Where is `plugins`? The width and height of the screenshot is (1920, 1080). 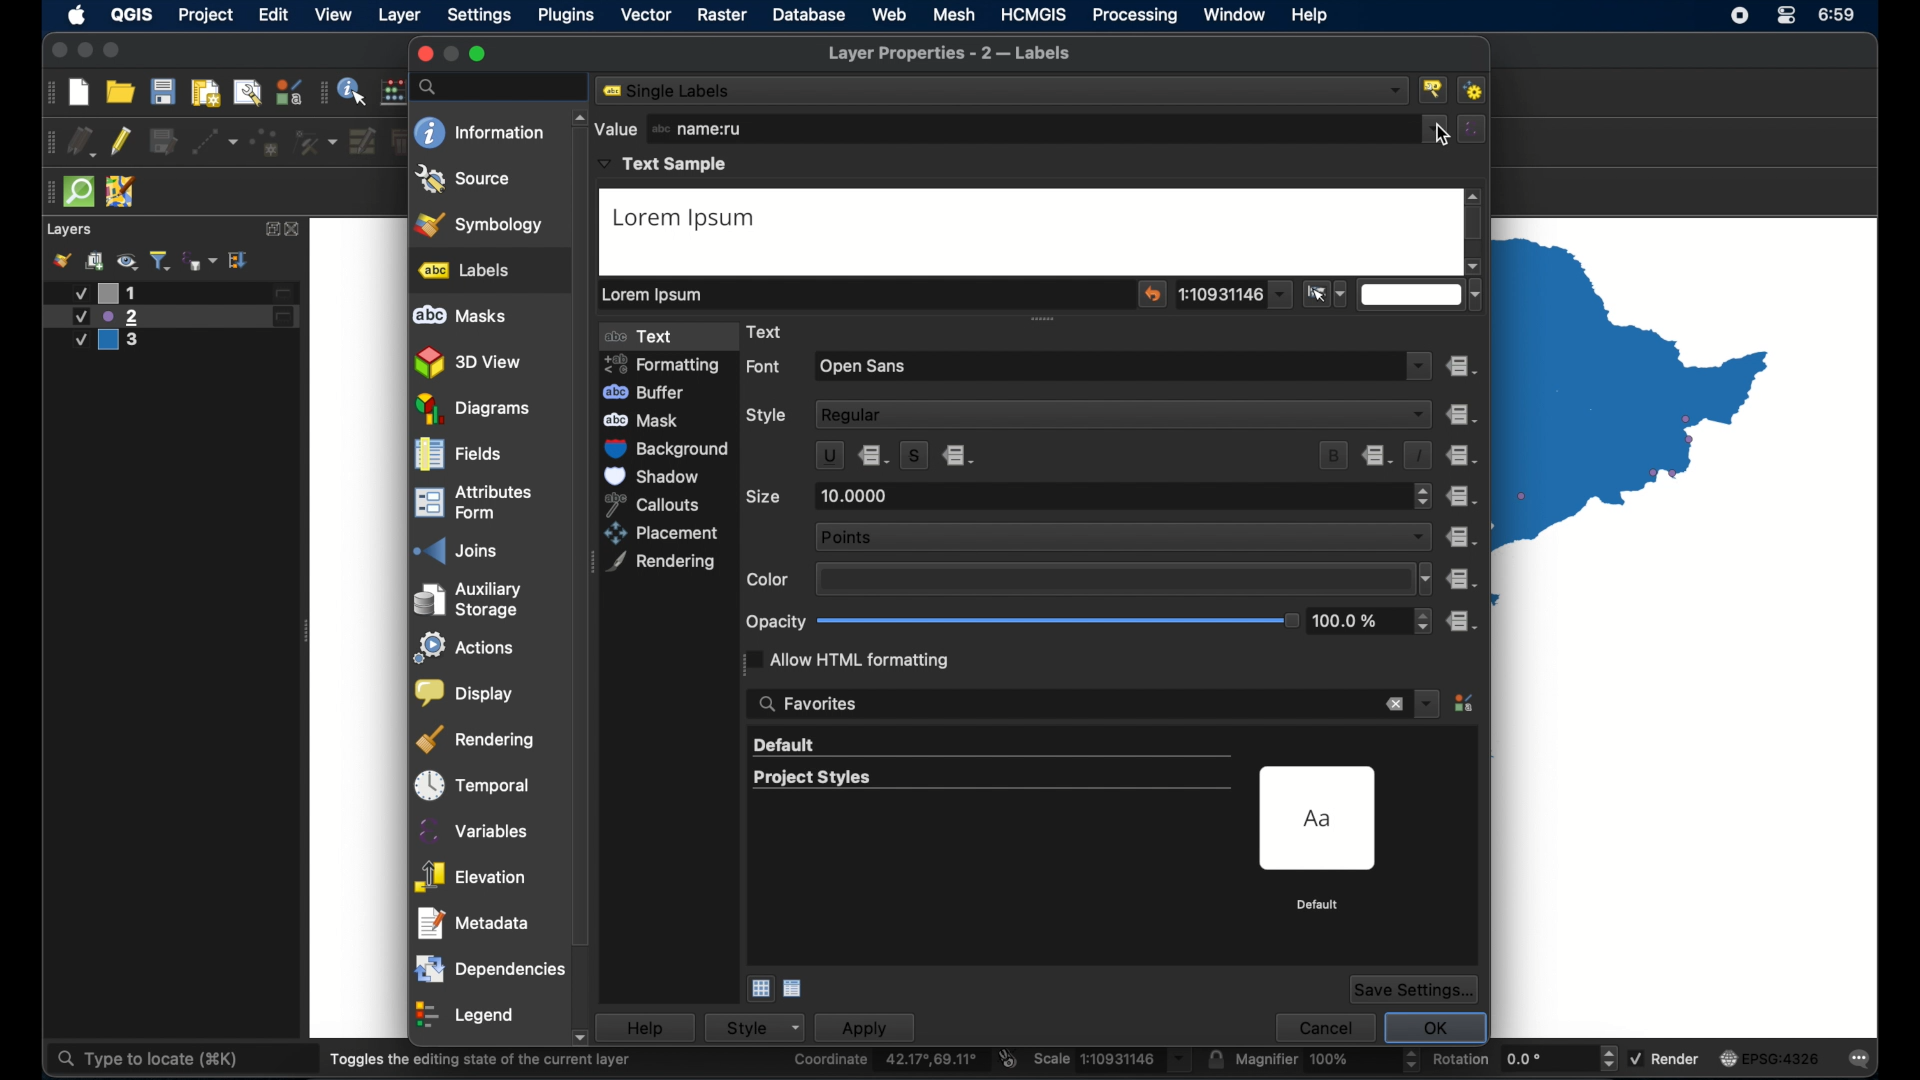
plugins is located at coordinates (567, 15).